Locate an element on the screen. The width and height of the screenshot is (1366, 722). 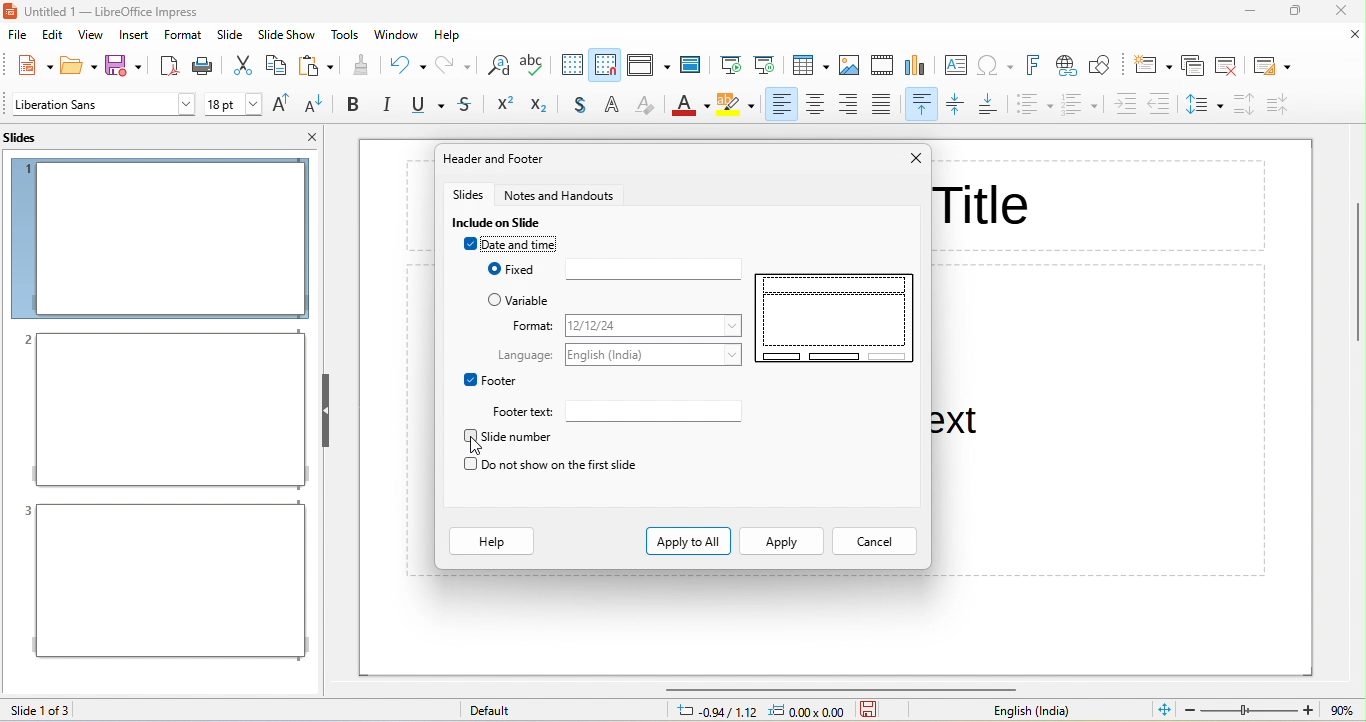
character highlighting is located at coordinates (736, 107).